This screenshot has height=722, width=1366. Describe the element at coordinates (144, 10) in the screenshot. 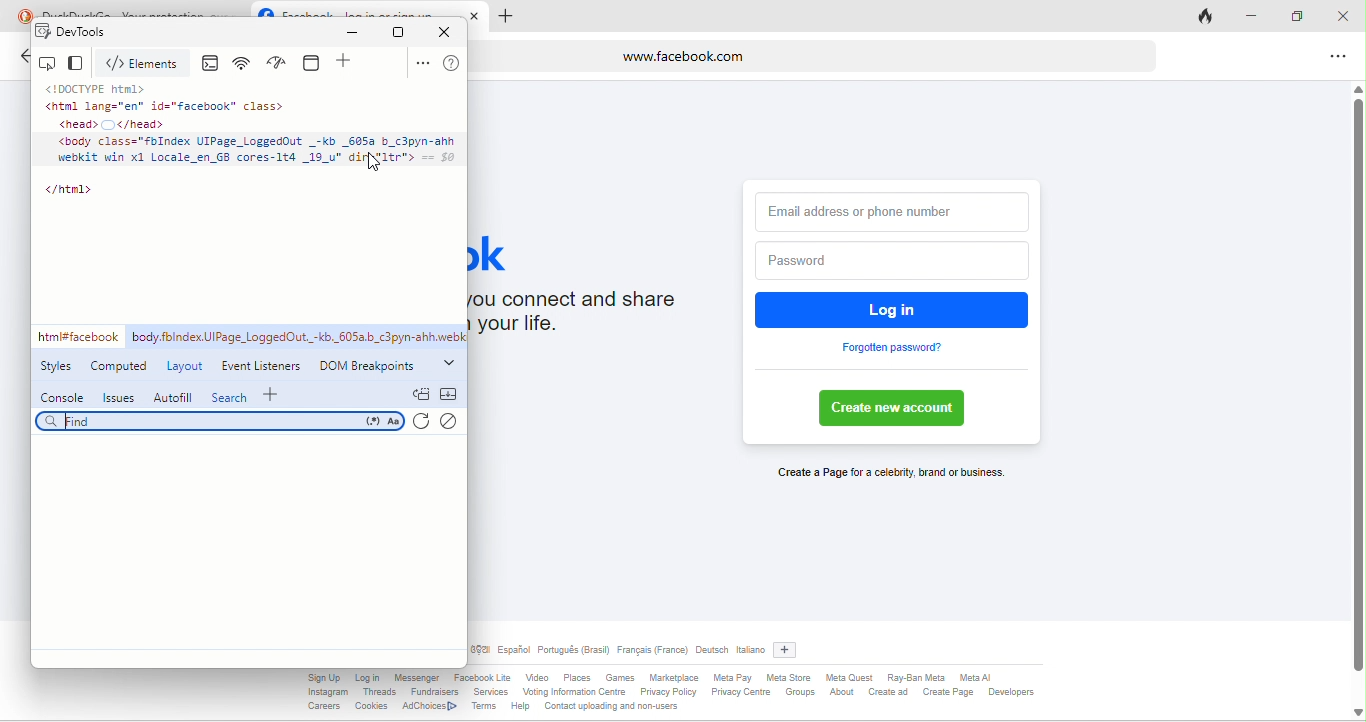

I see `duckduck go -your protection our priority` at that location.